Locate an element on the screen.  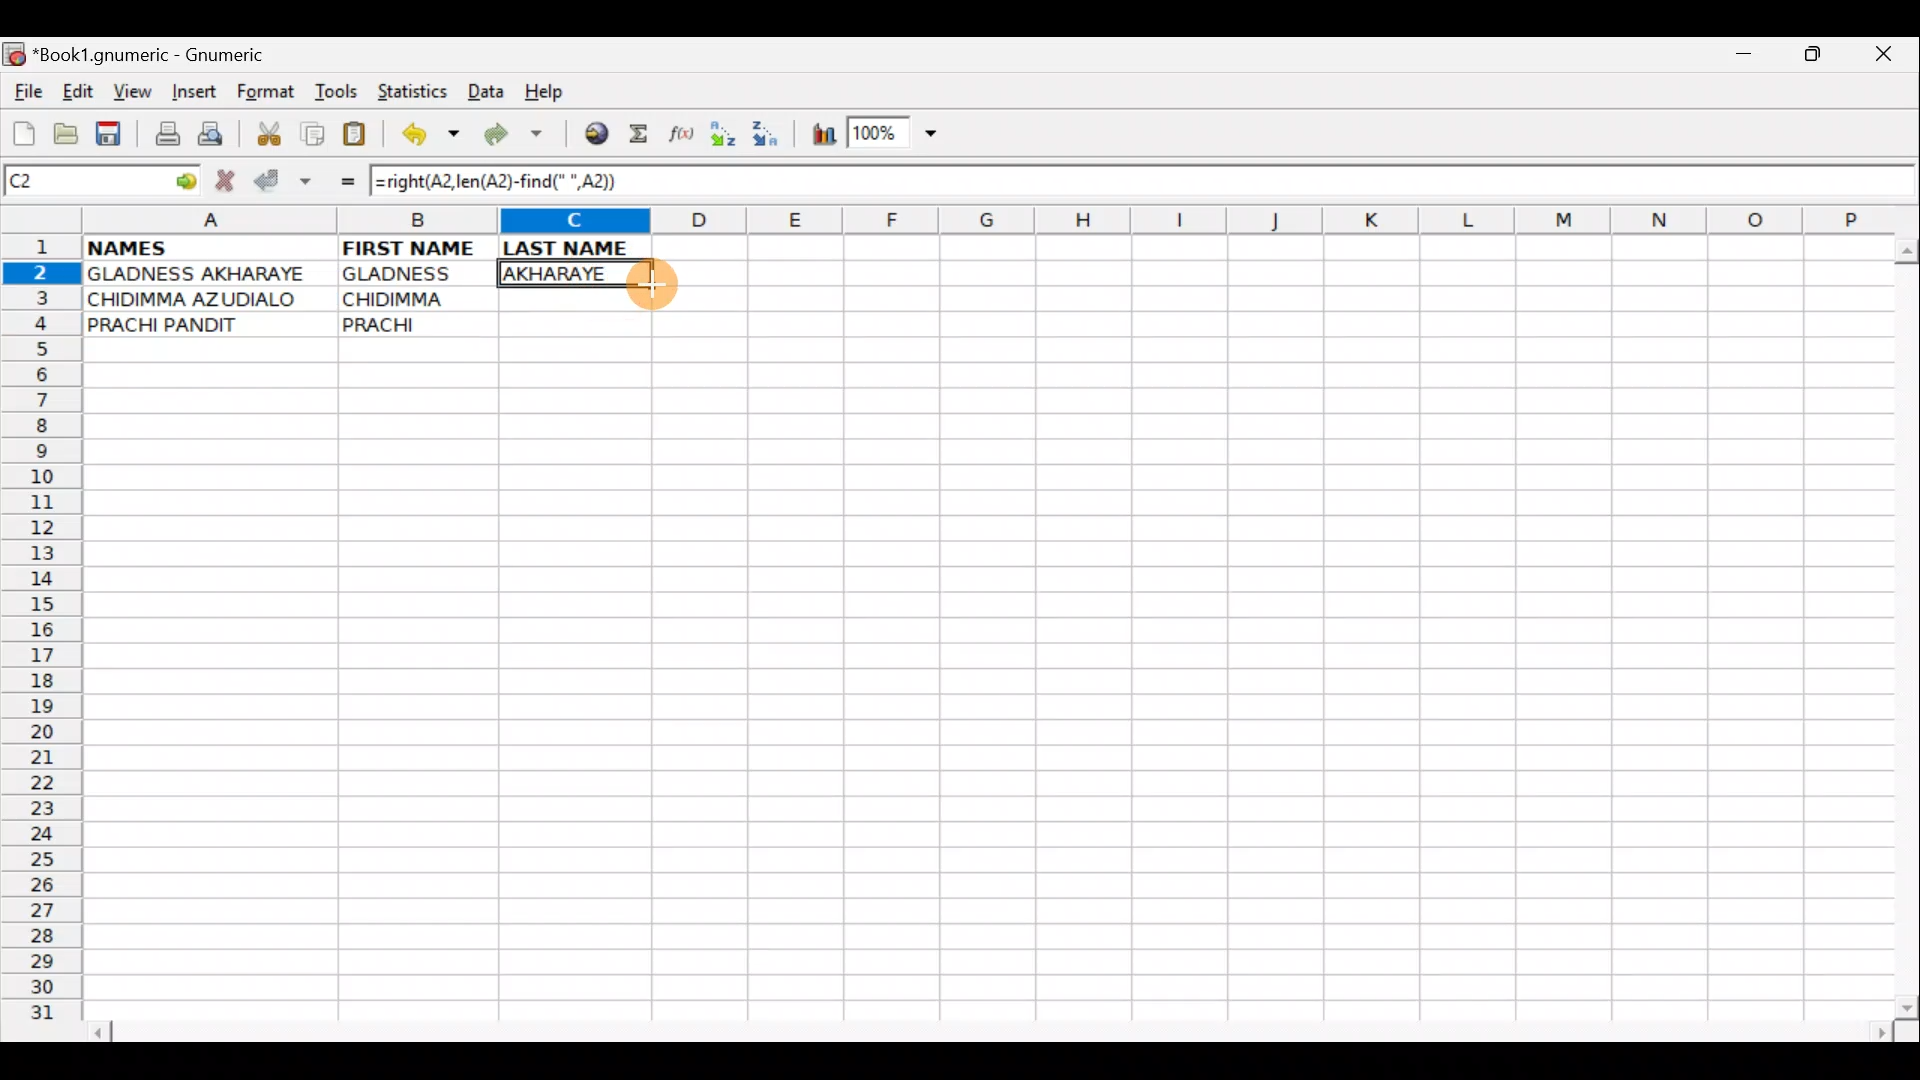
=right(A2, len(A2)-find(" ", A2)) is located at coordinates (502, 181).